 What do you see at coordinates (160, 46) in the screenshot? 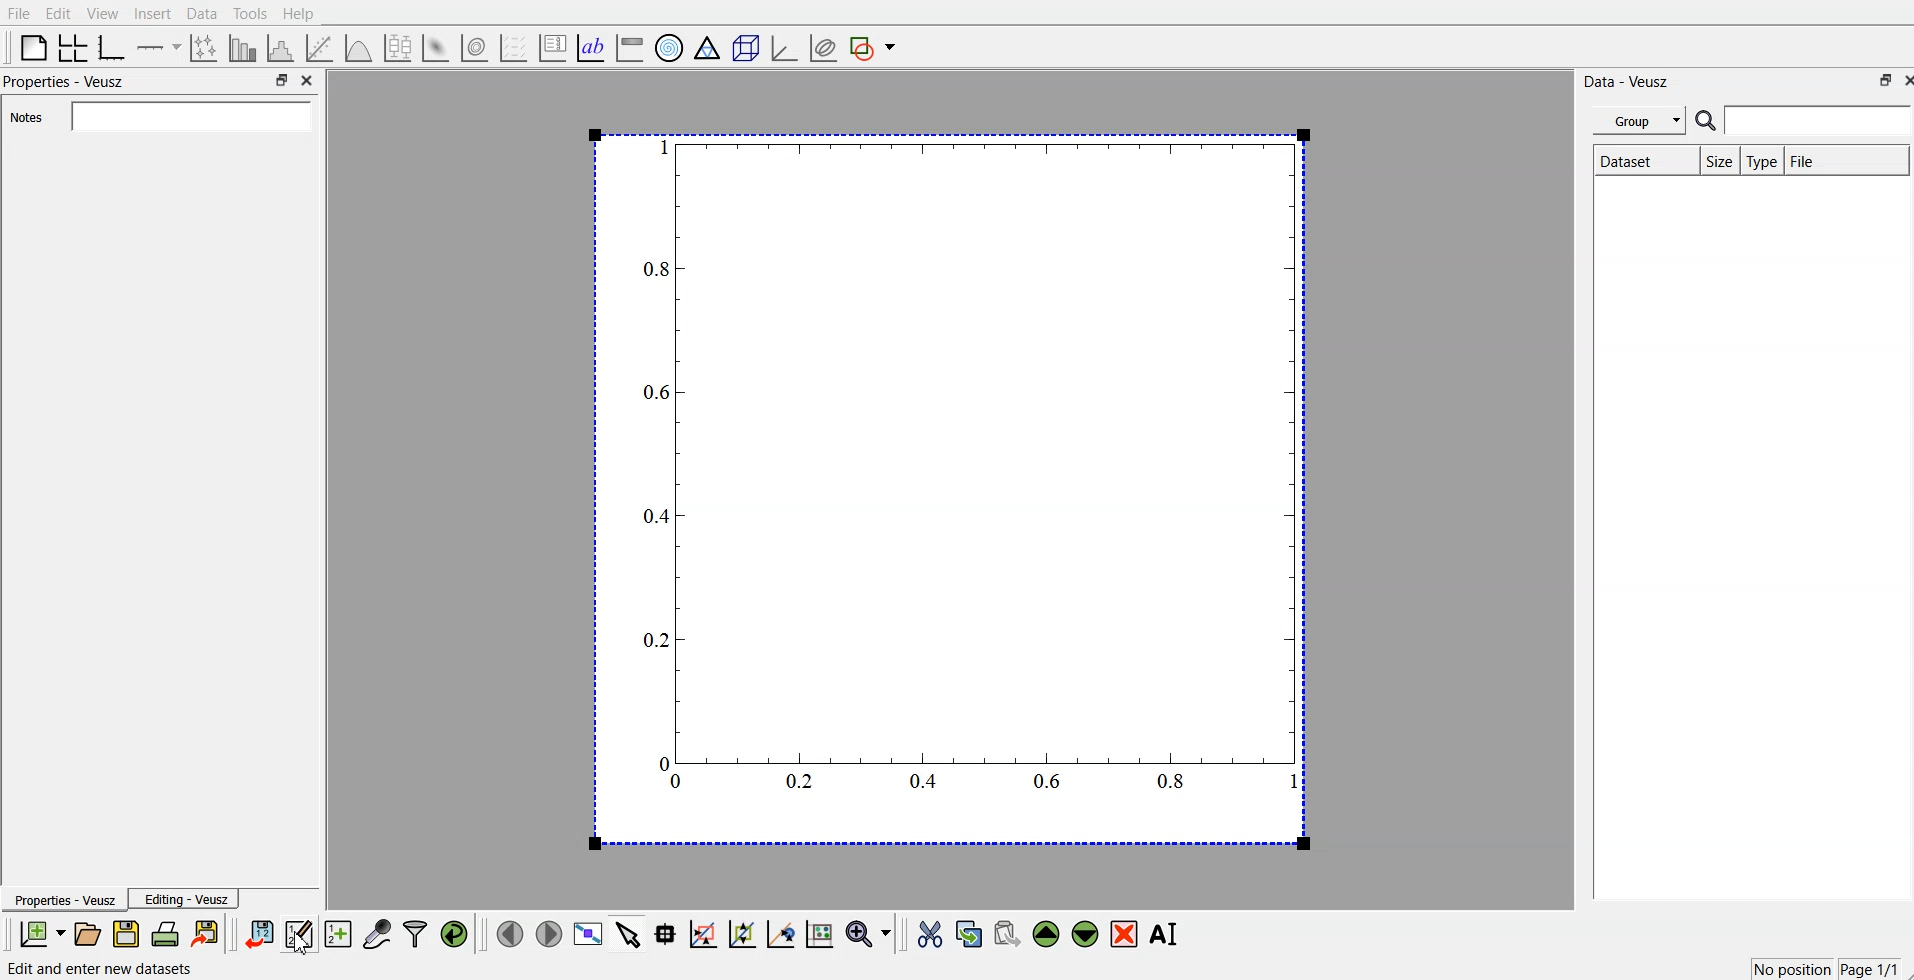
I see `Add an axis` at bounding box center [160, 46].